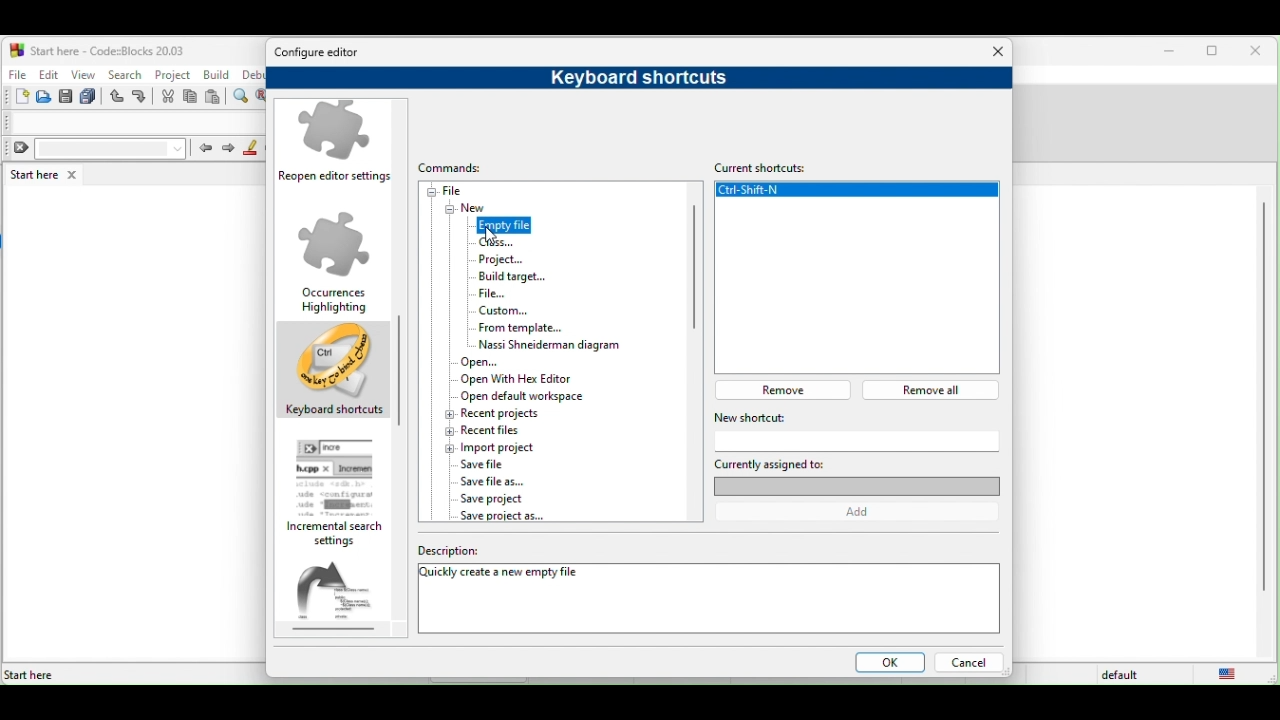 The width and height of the screenshot is (1280, 720). Describe the element at coordinates (168, 97) in the screenshot. I see `cut` at that location.